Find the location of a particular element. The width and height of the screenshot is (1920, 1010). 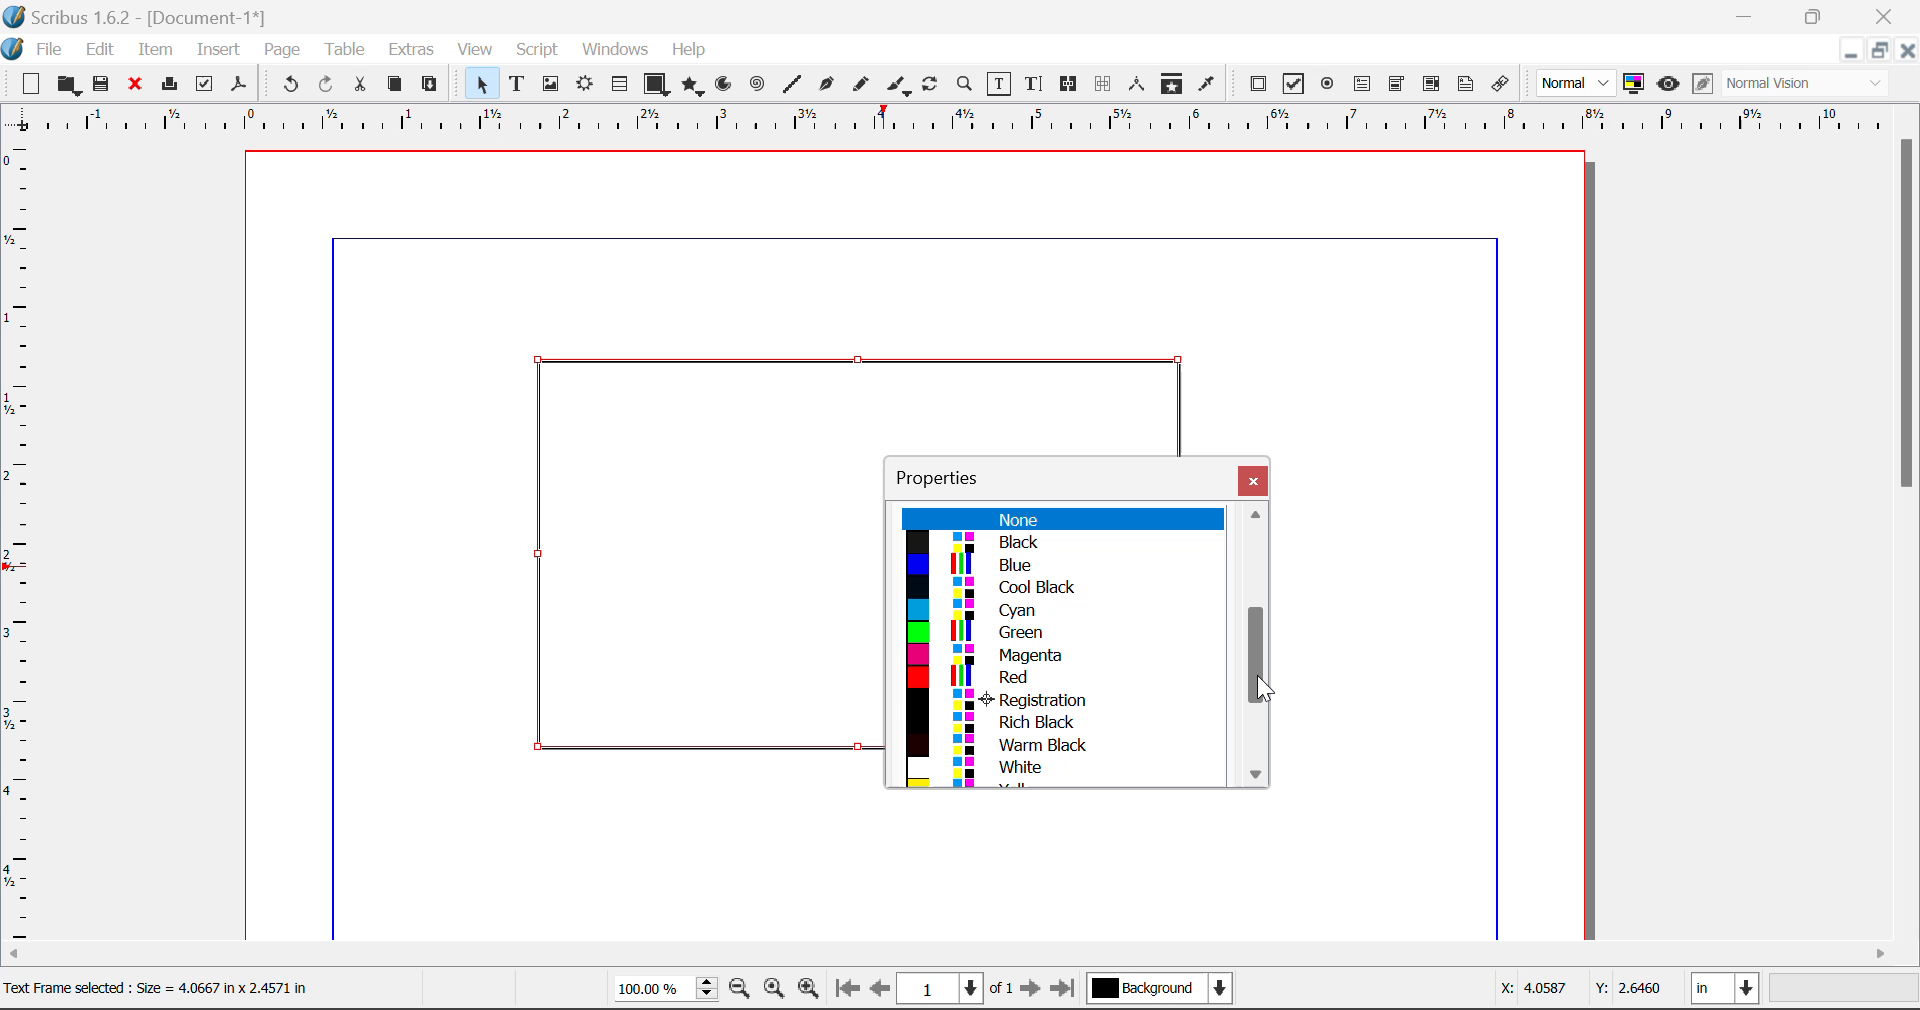

Page 1 of 1 is located at coordinates (958, 988).